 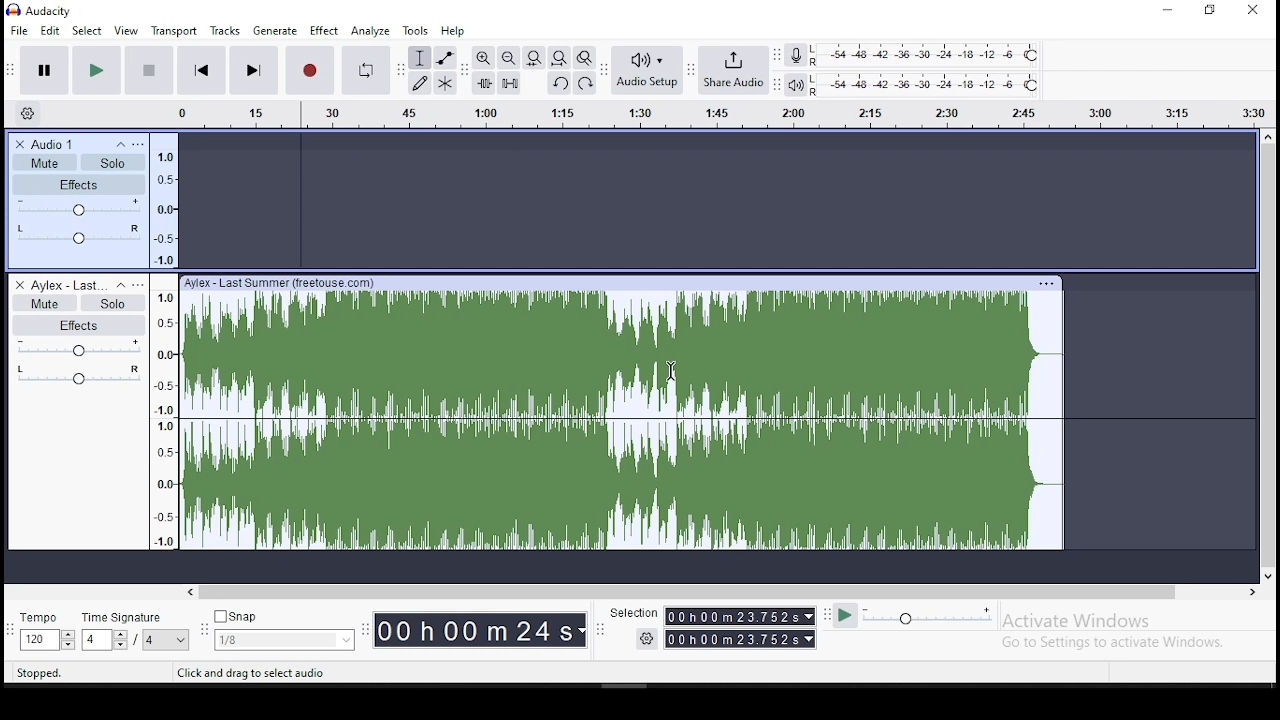 What do you see at coordinates (83, 350) in the screenshot?
I see `volume` at bounding box center [83, 350].